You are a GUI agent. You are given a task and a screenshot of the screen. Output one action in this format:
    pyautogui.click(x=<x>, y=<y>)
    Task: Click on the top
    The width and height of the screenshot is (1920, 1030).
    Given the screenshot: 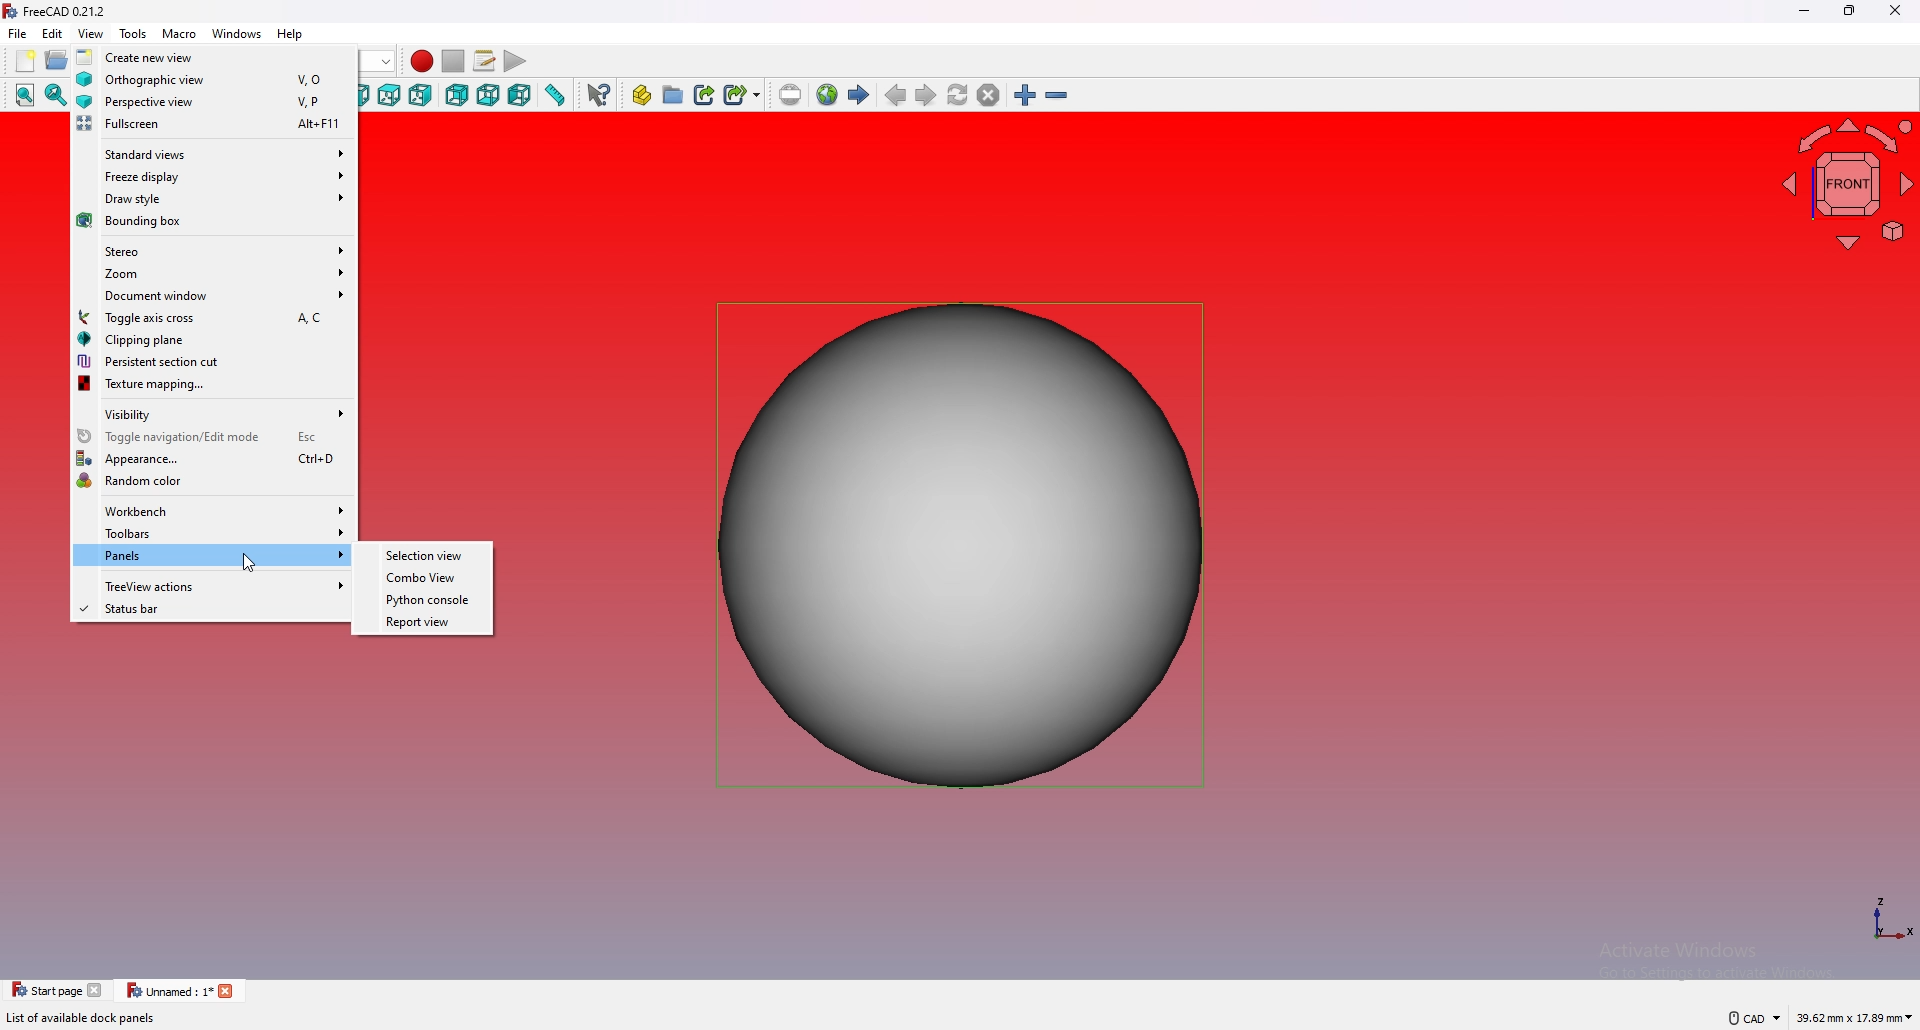 What is the action you would take?
    pyautogui.click(x=389, y=95)
    